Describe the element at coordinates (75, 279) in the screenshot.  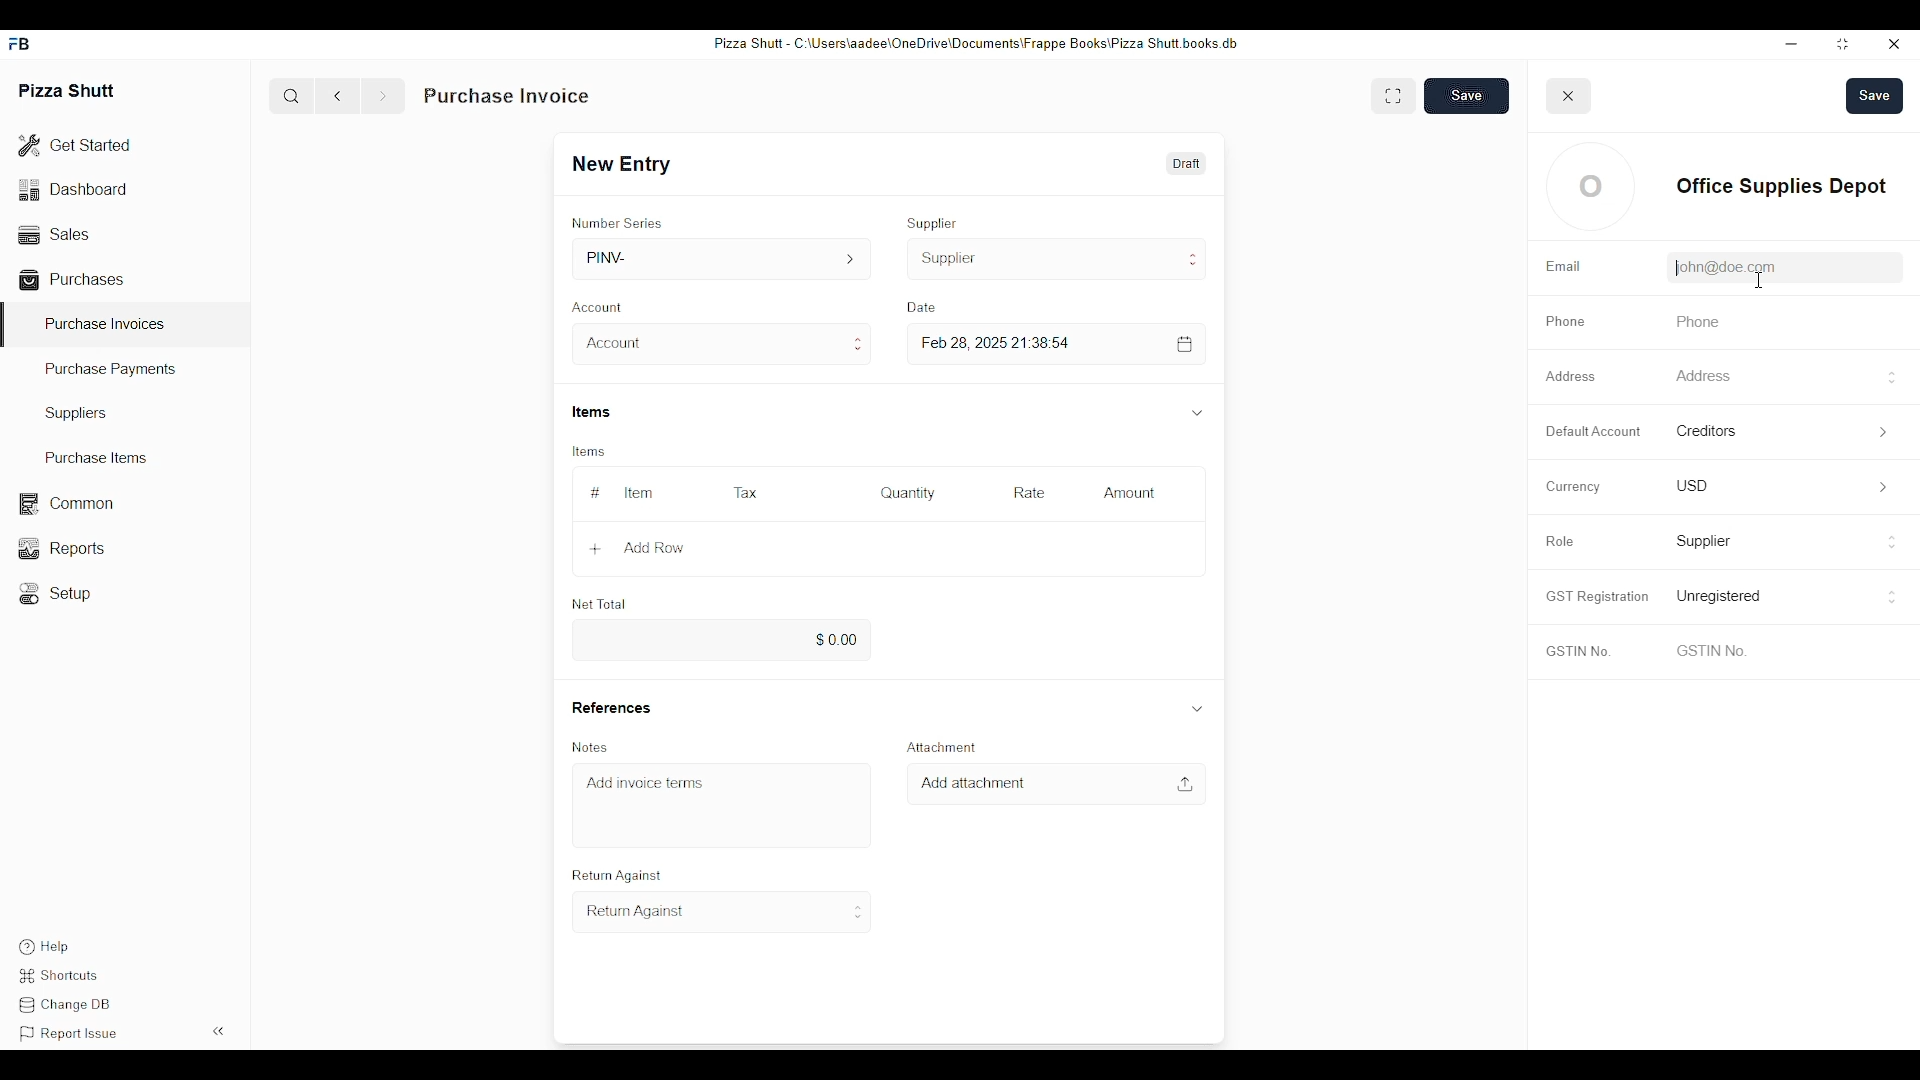
I see `Purchases` at that location.